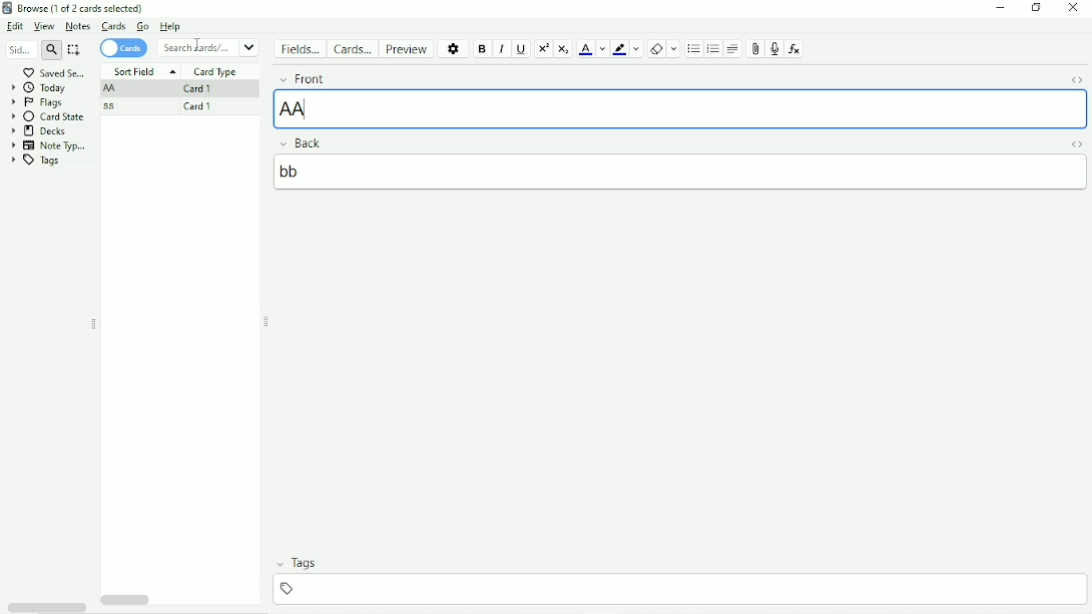  I want to click on Card 1, so click(196, 90).